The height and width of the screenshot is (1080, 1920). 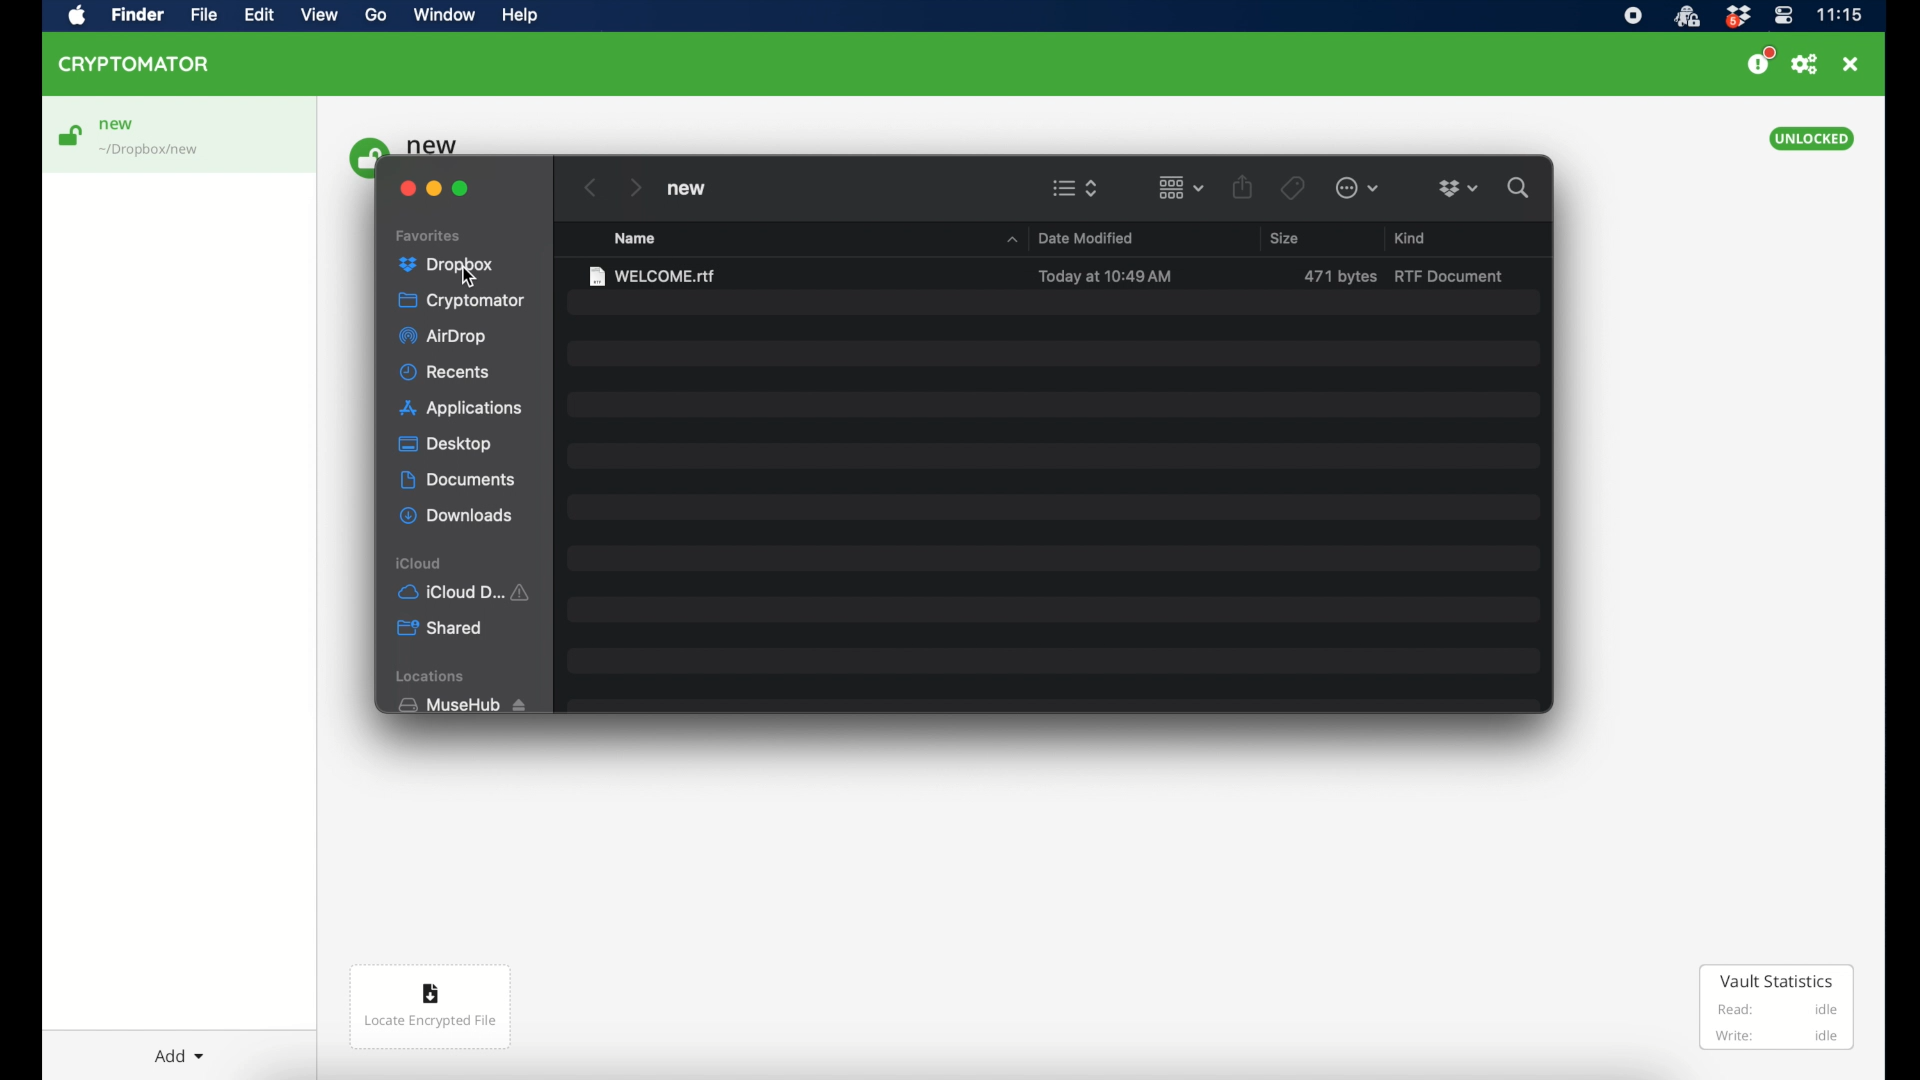 I want to click on share, so click(x=1242, y=186).